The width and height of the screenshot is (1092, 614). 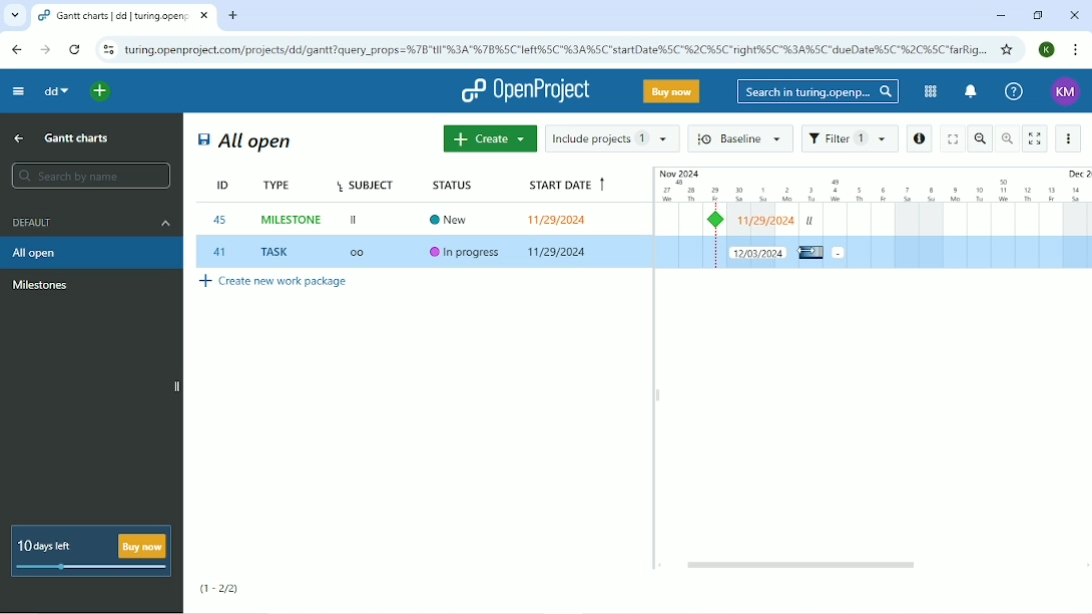 I want to click on dd, so click(x=54, y=90).